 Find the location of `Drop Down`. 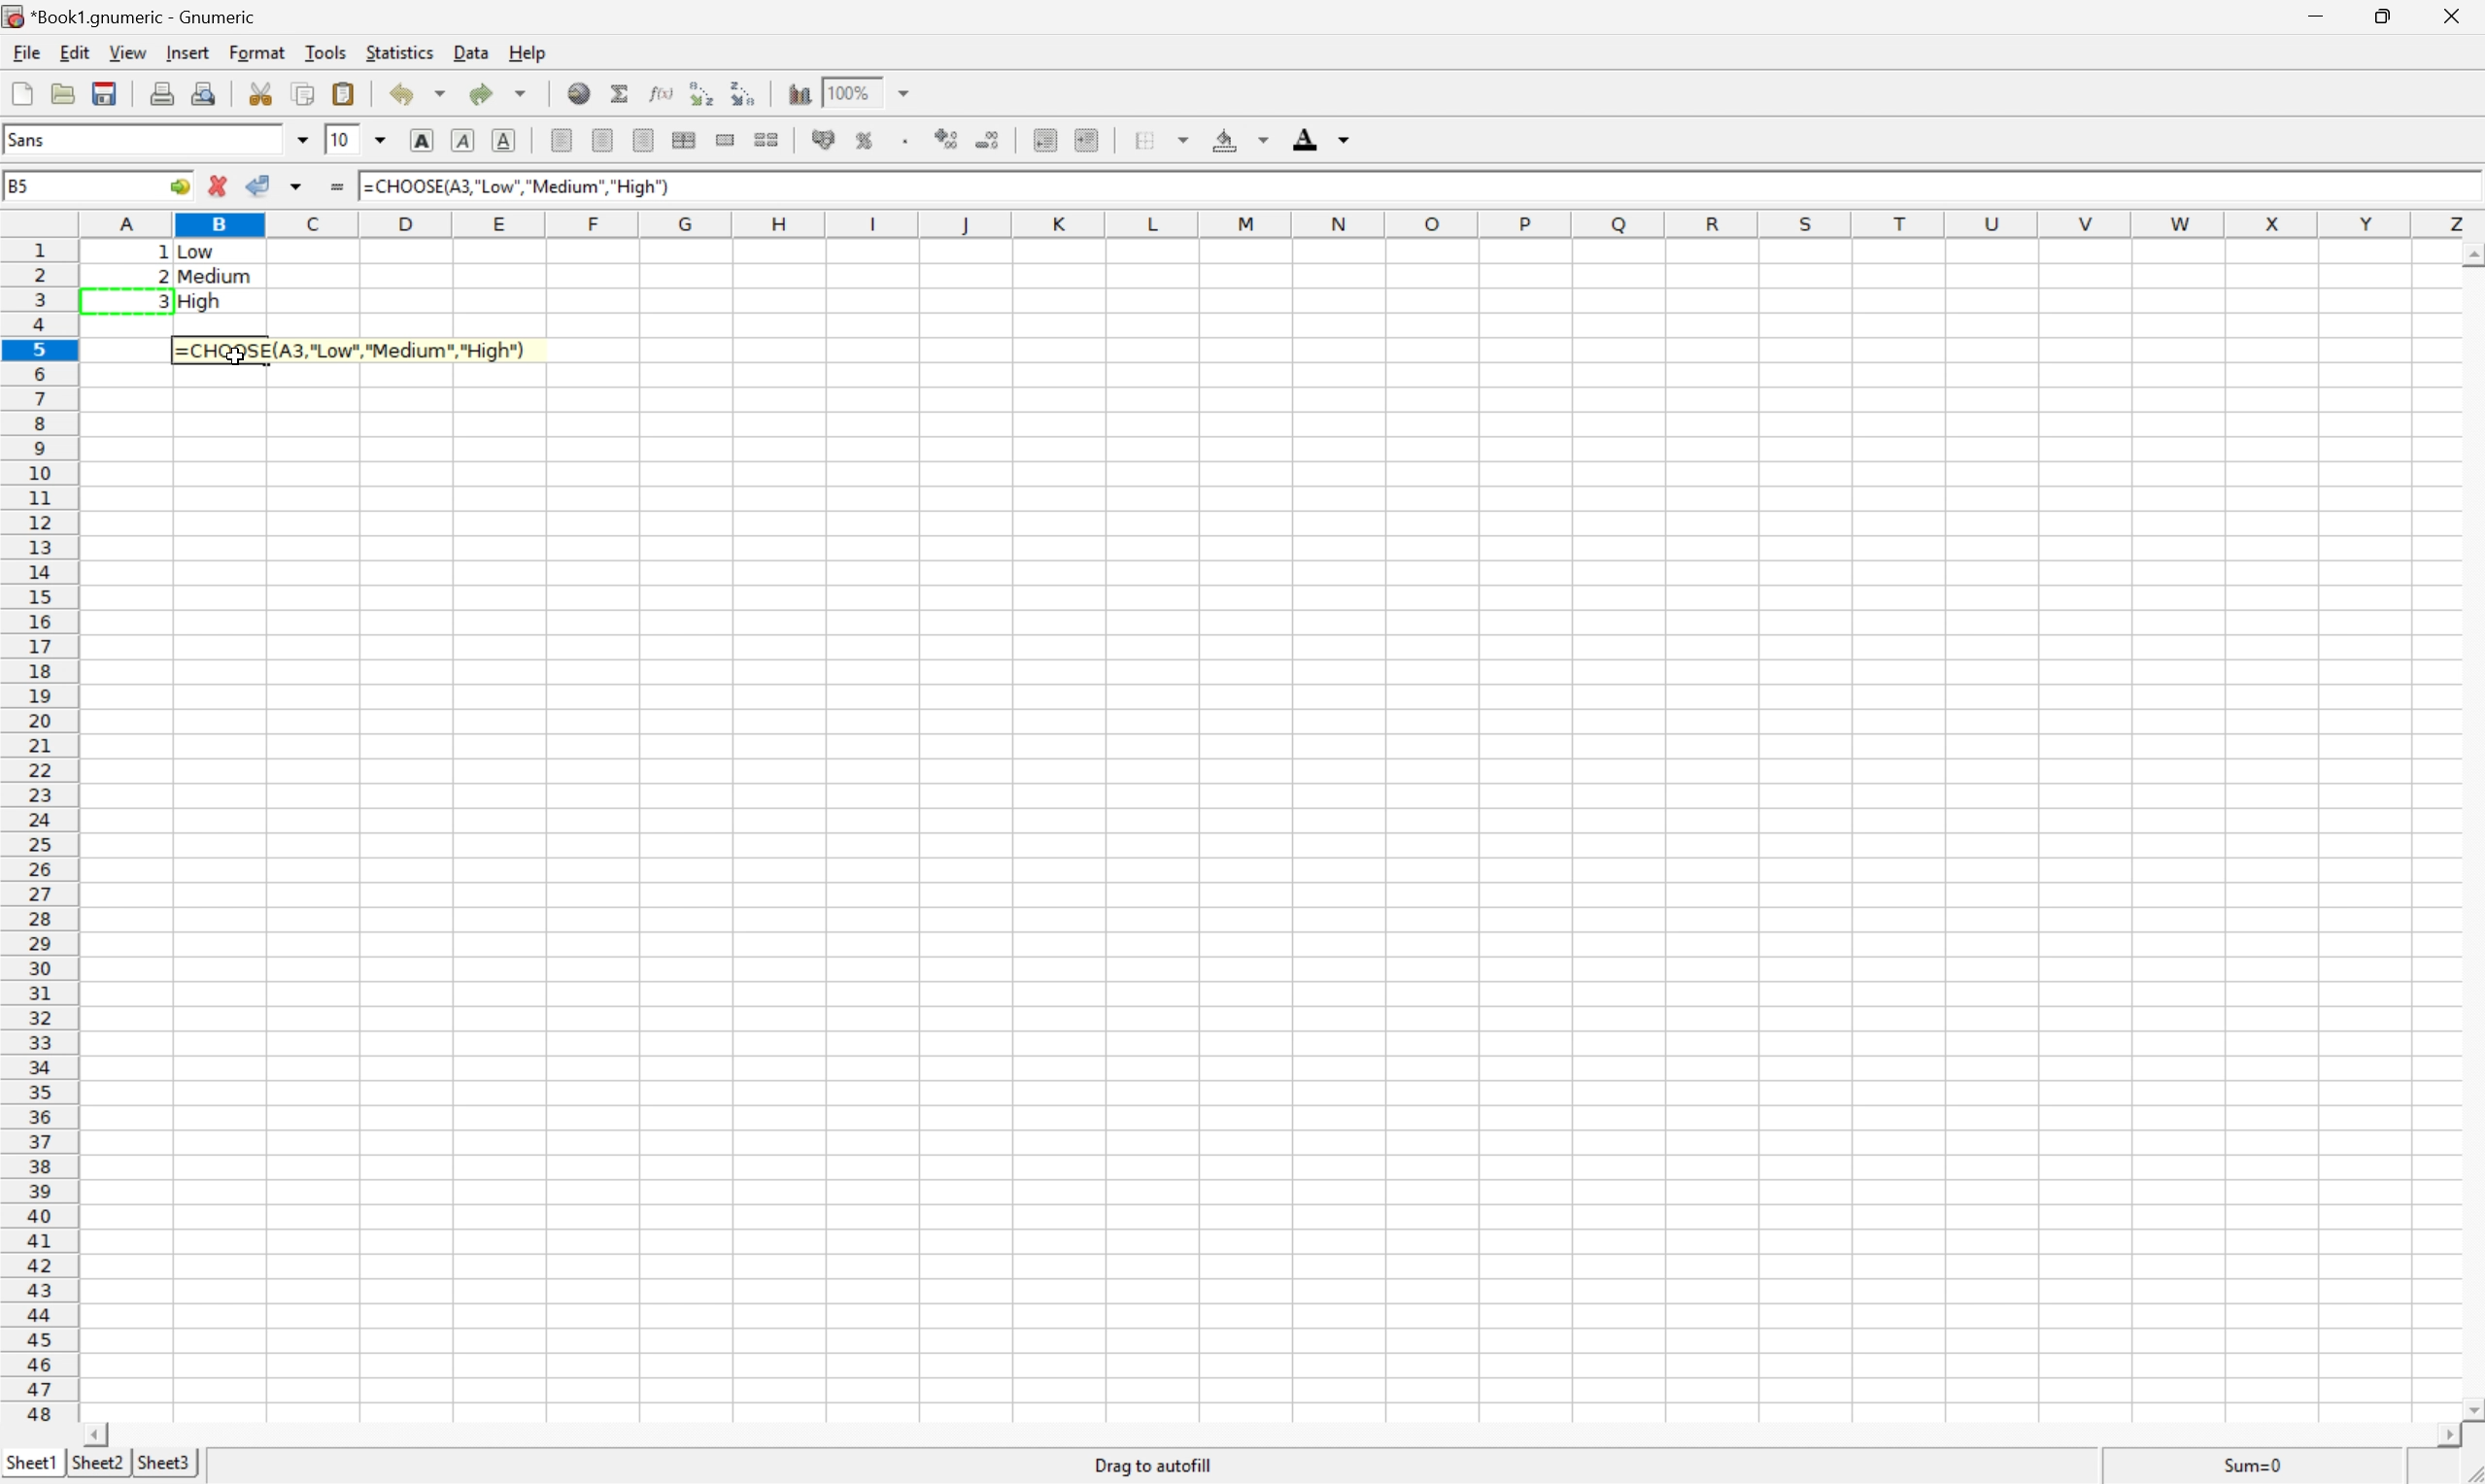

Drop Down is located at coordinates (906, 93).